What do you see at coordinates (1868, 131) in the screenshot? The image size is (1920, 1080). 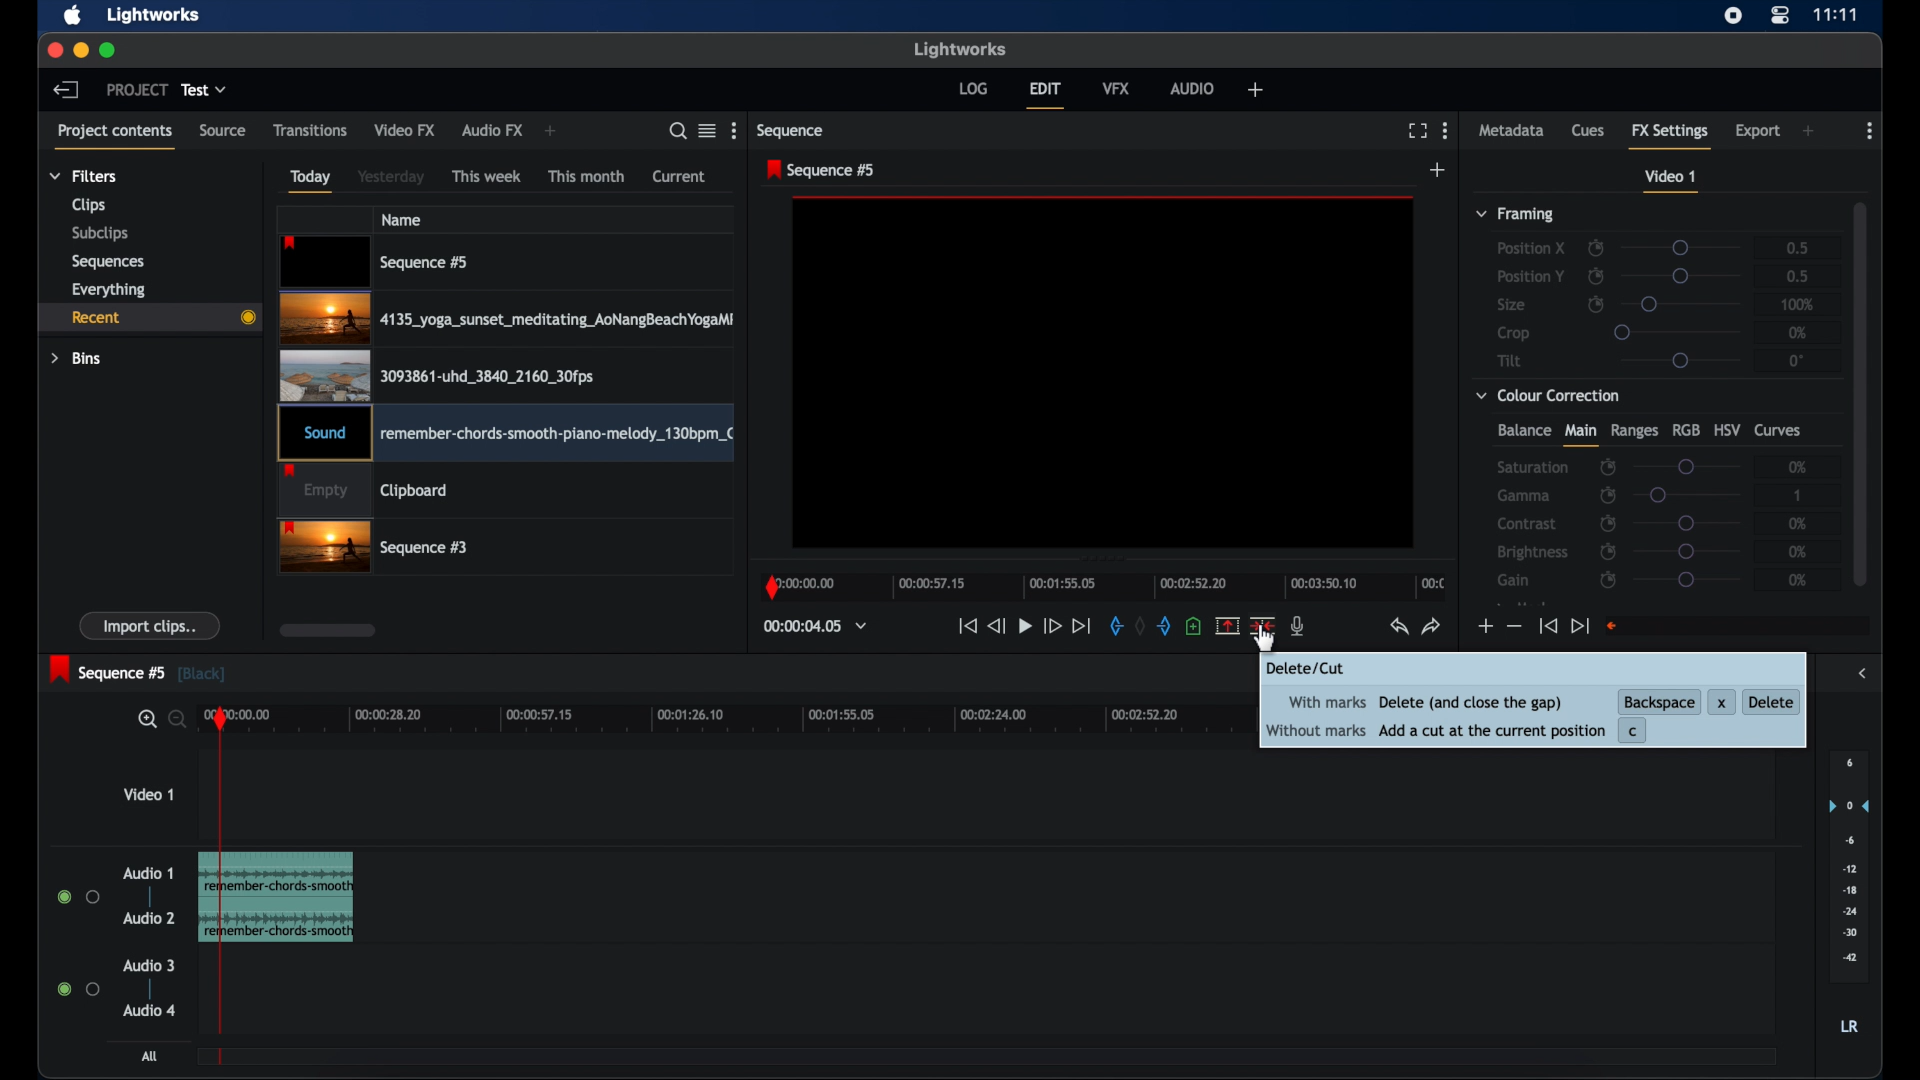 I see `more options` at bounding box center [1868, 131].